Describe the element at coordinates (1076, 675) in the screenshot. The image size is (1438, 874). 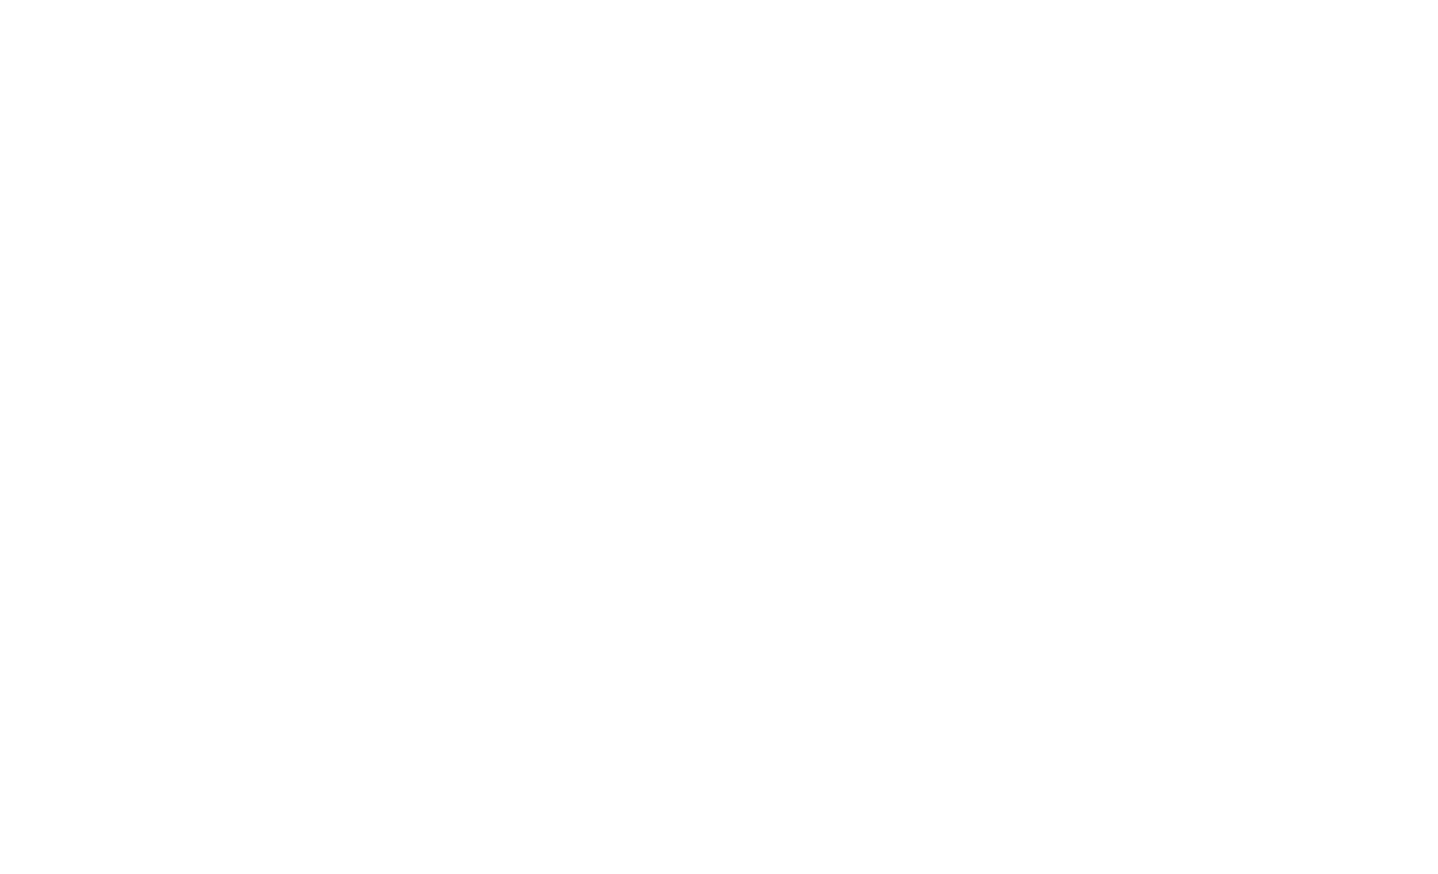
I see `Add` at that location.